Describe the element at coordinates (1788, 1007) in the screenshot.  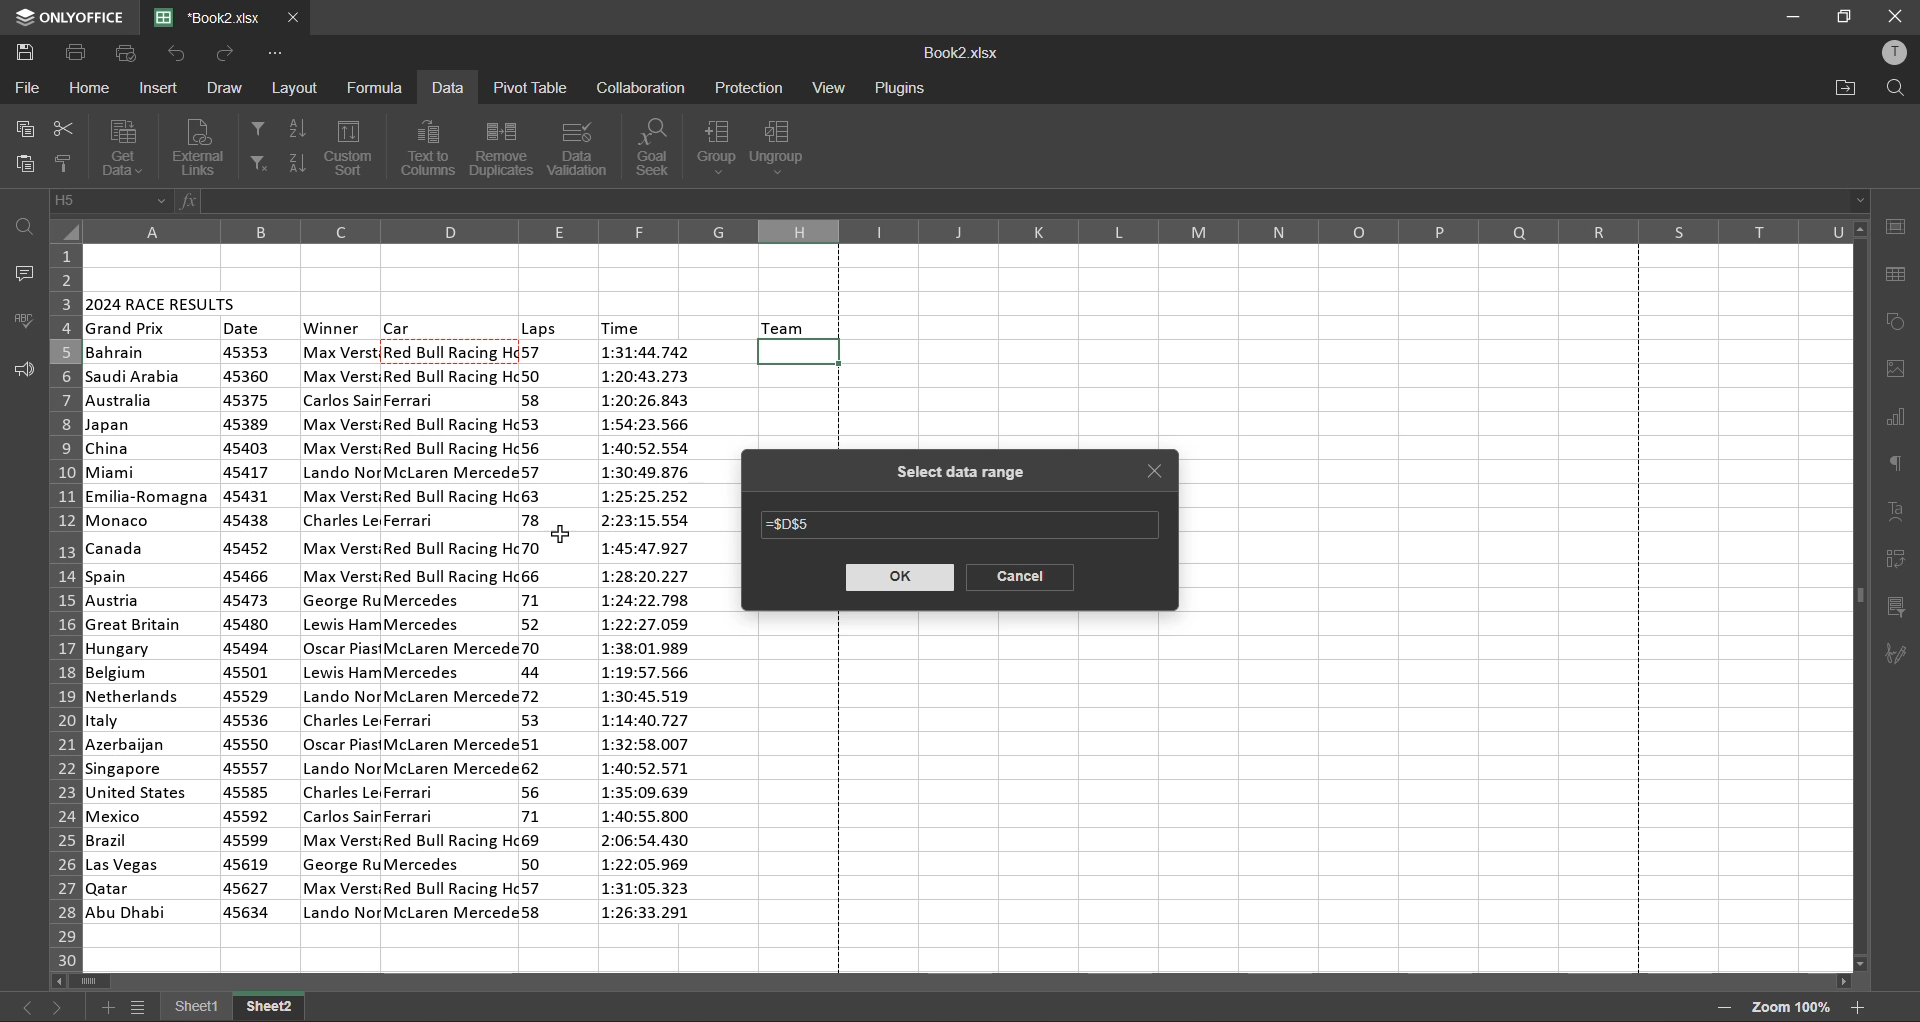
I see `zoom factor` at that location.